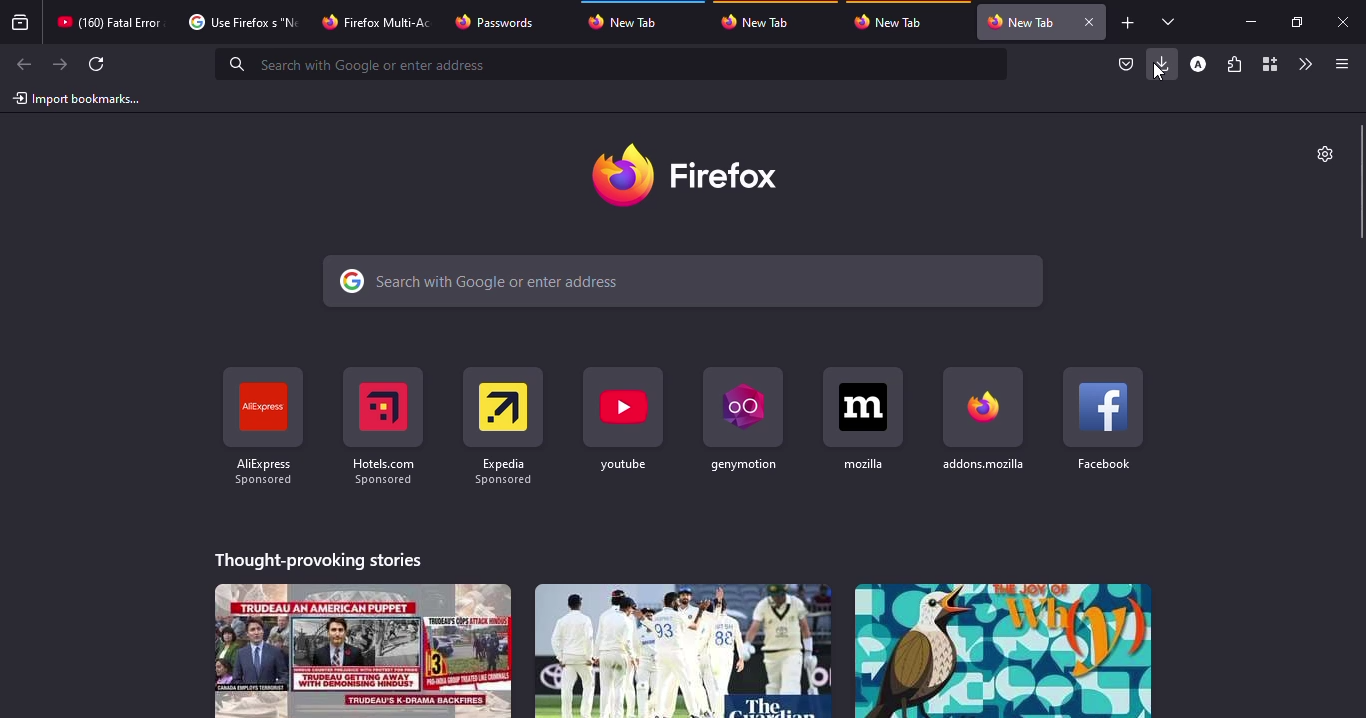 The width and height of the screenshot is (1366, 718). Describe the element at coordinates (1304, 64) in the screenshot. I see `more tools` at that location.